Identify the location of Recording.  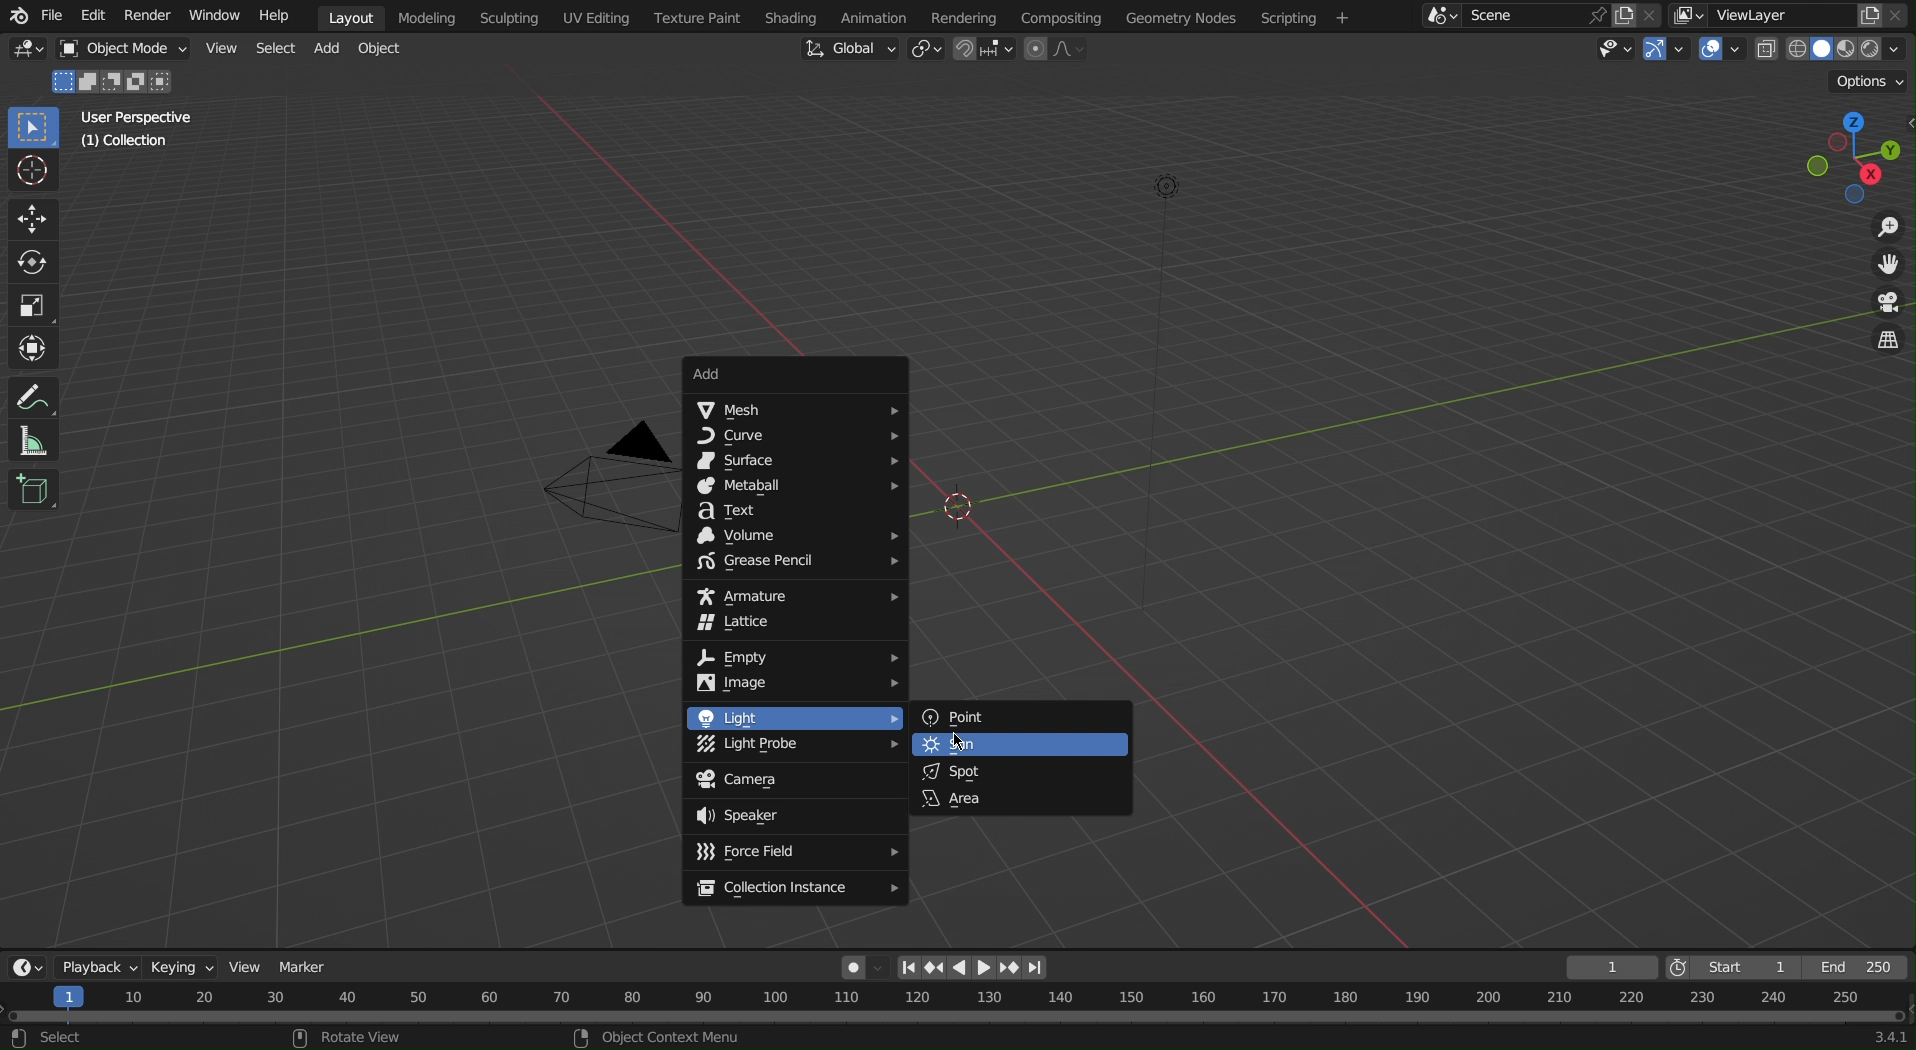
(862, 966).